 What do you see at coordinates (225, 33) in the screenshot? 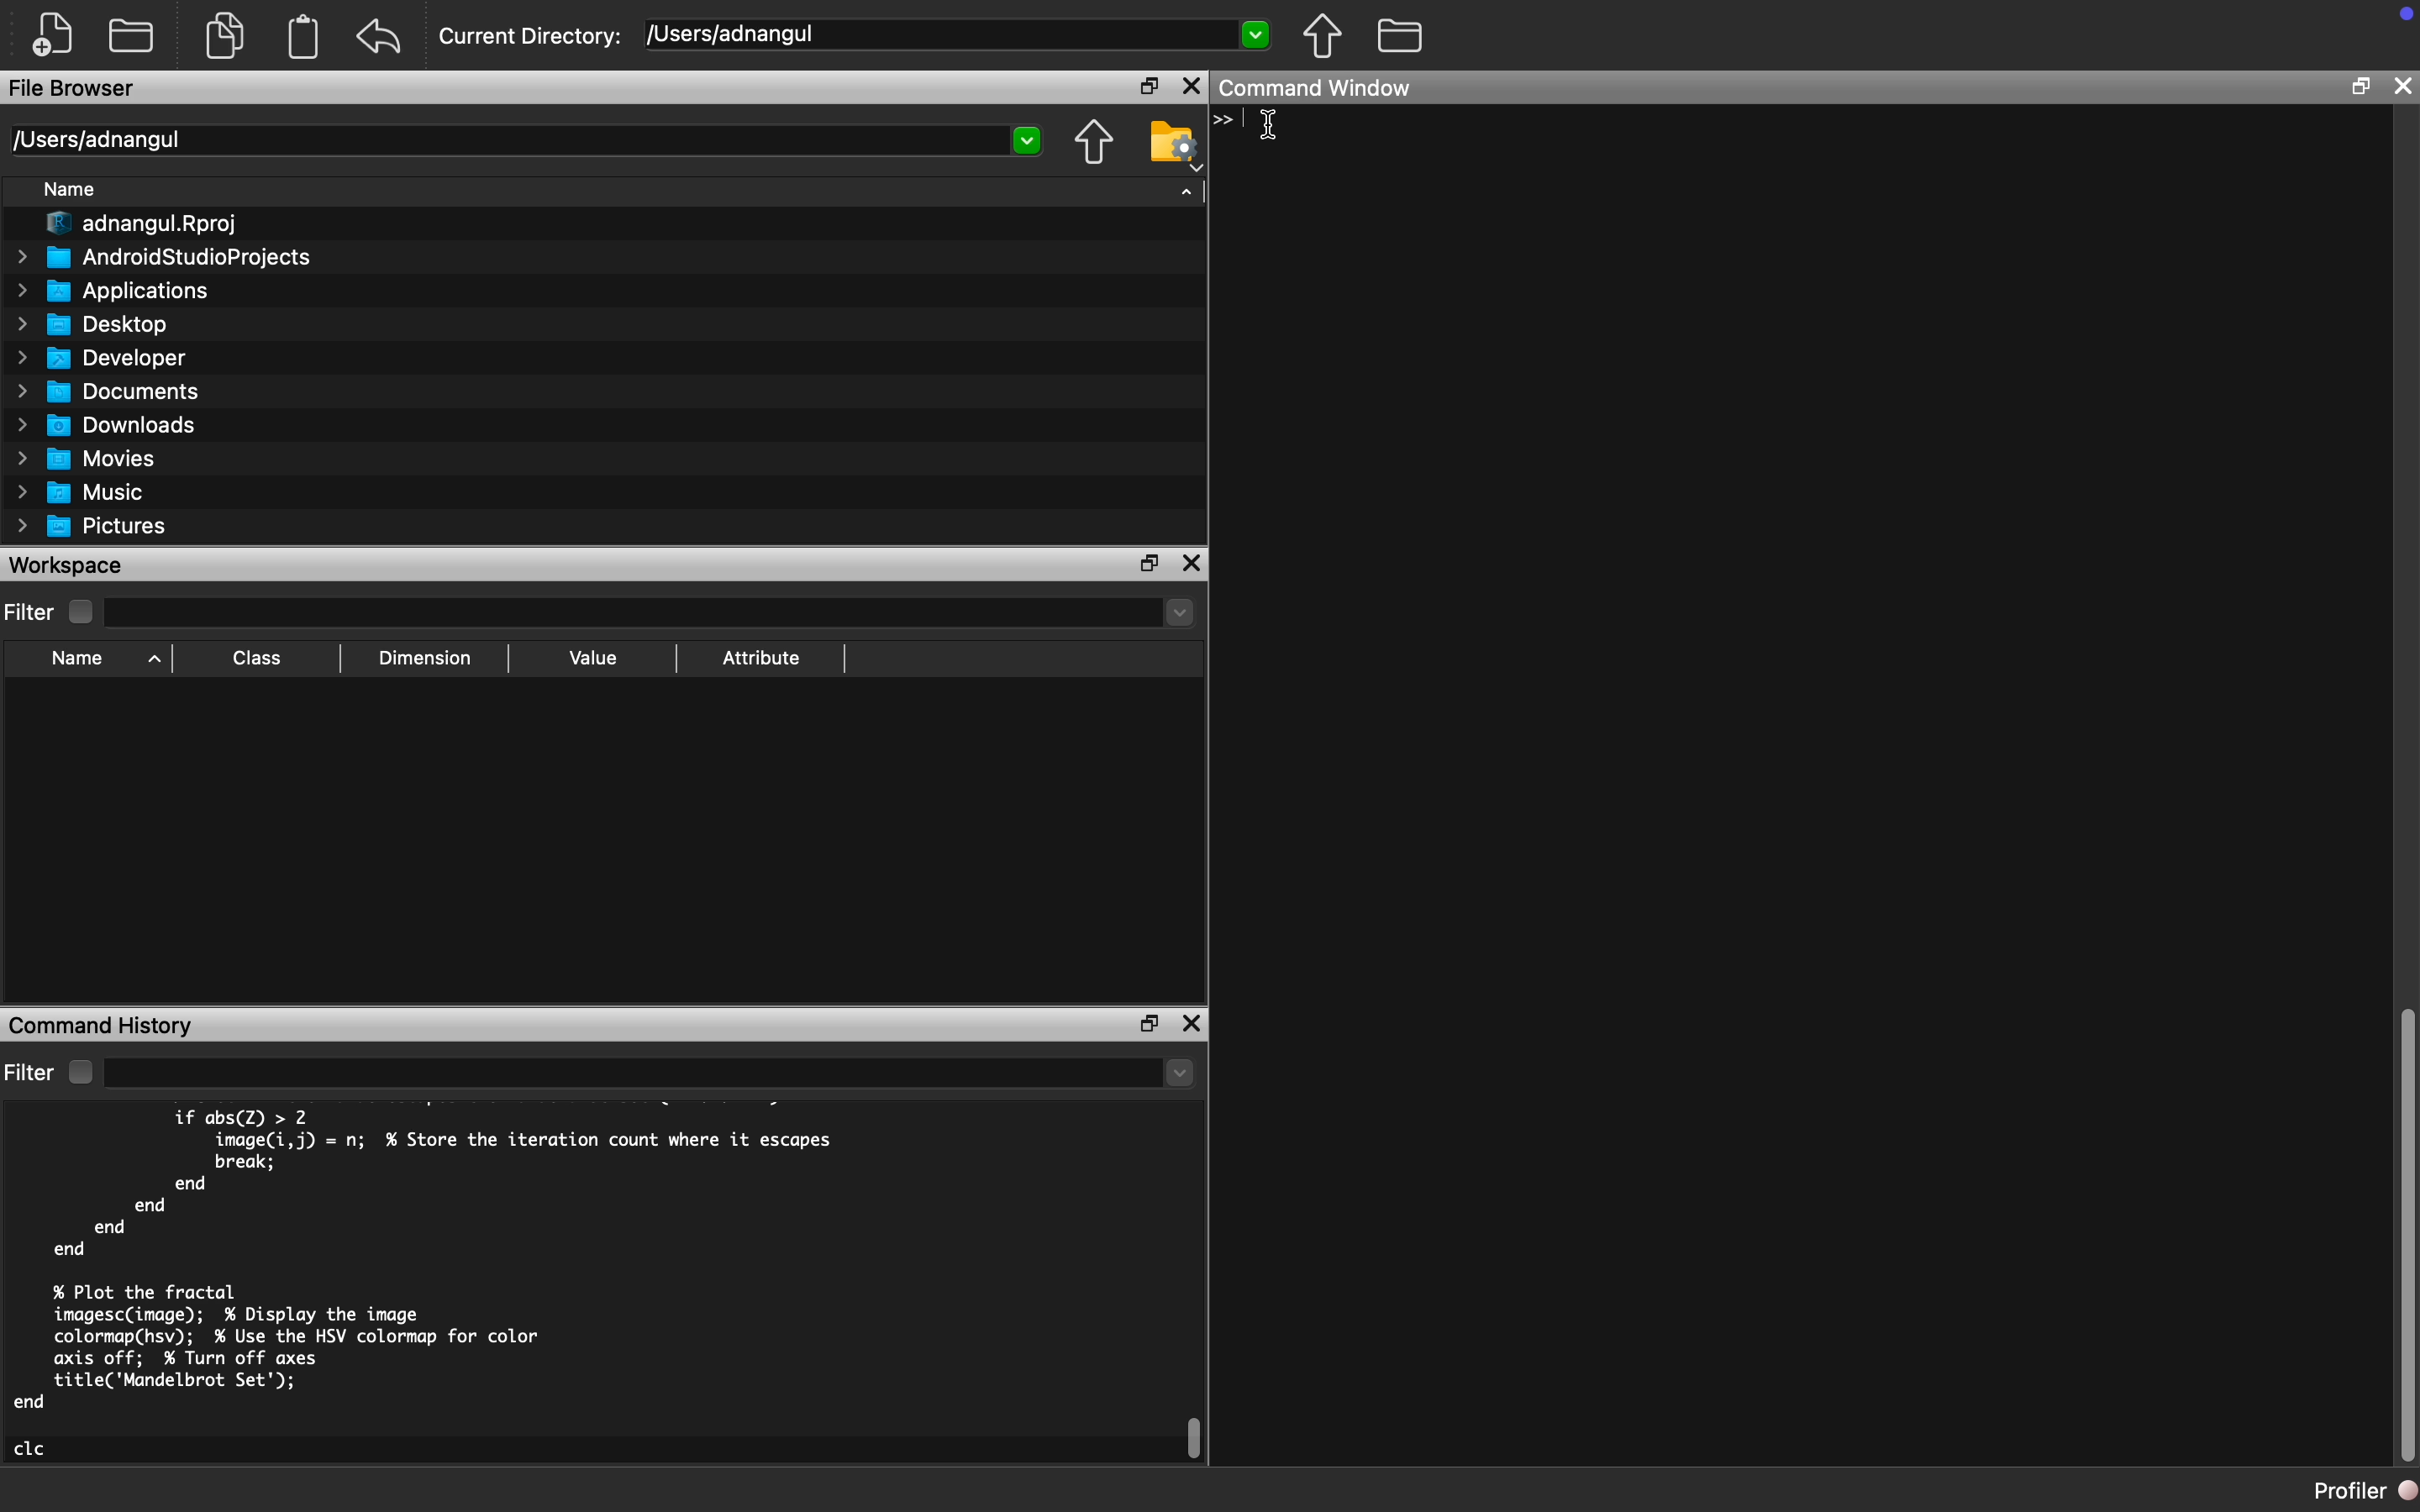
I see `Copy` at bounding box center [225, 33].